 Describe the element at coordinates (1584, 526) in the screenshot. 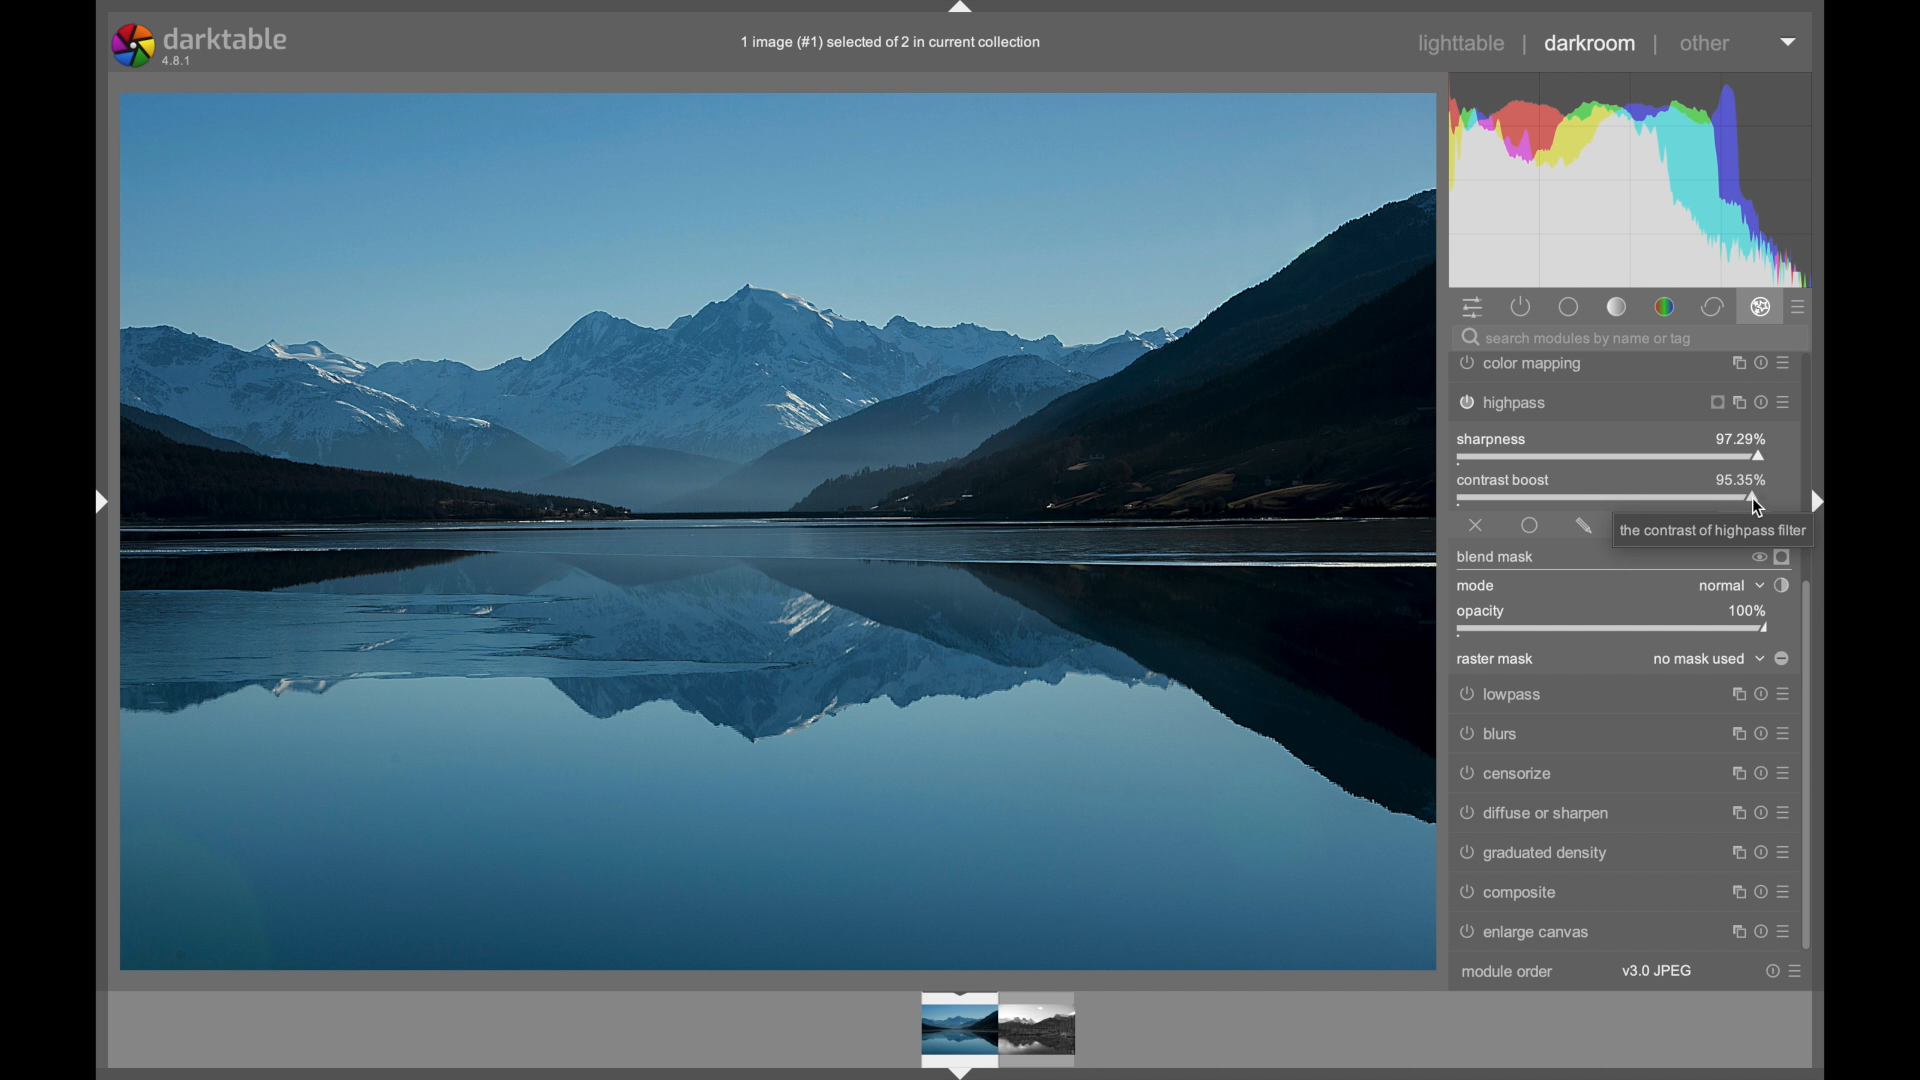

I see `drawn mask` at that location.